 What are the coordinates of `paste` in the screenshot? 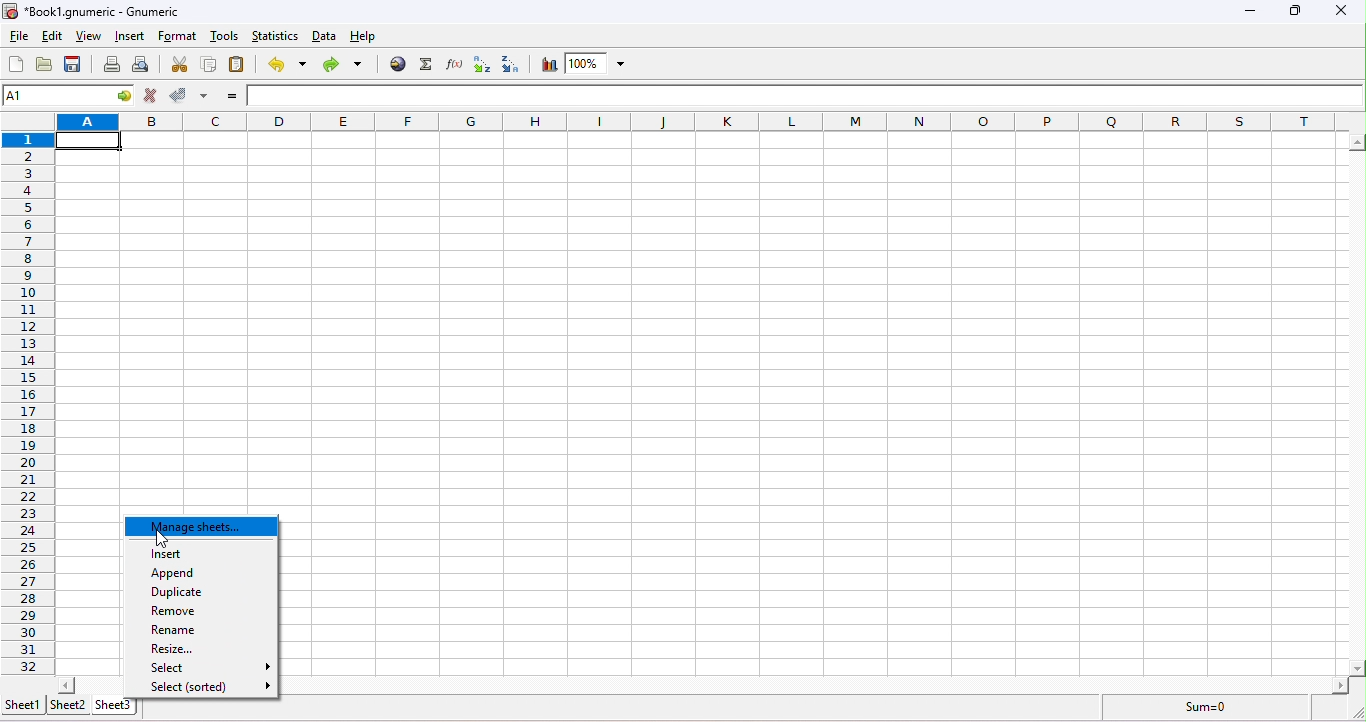 It's located at (241, 67).